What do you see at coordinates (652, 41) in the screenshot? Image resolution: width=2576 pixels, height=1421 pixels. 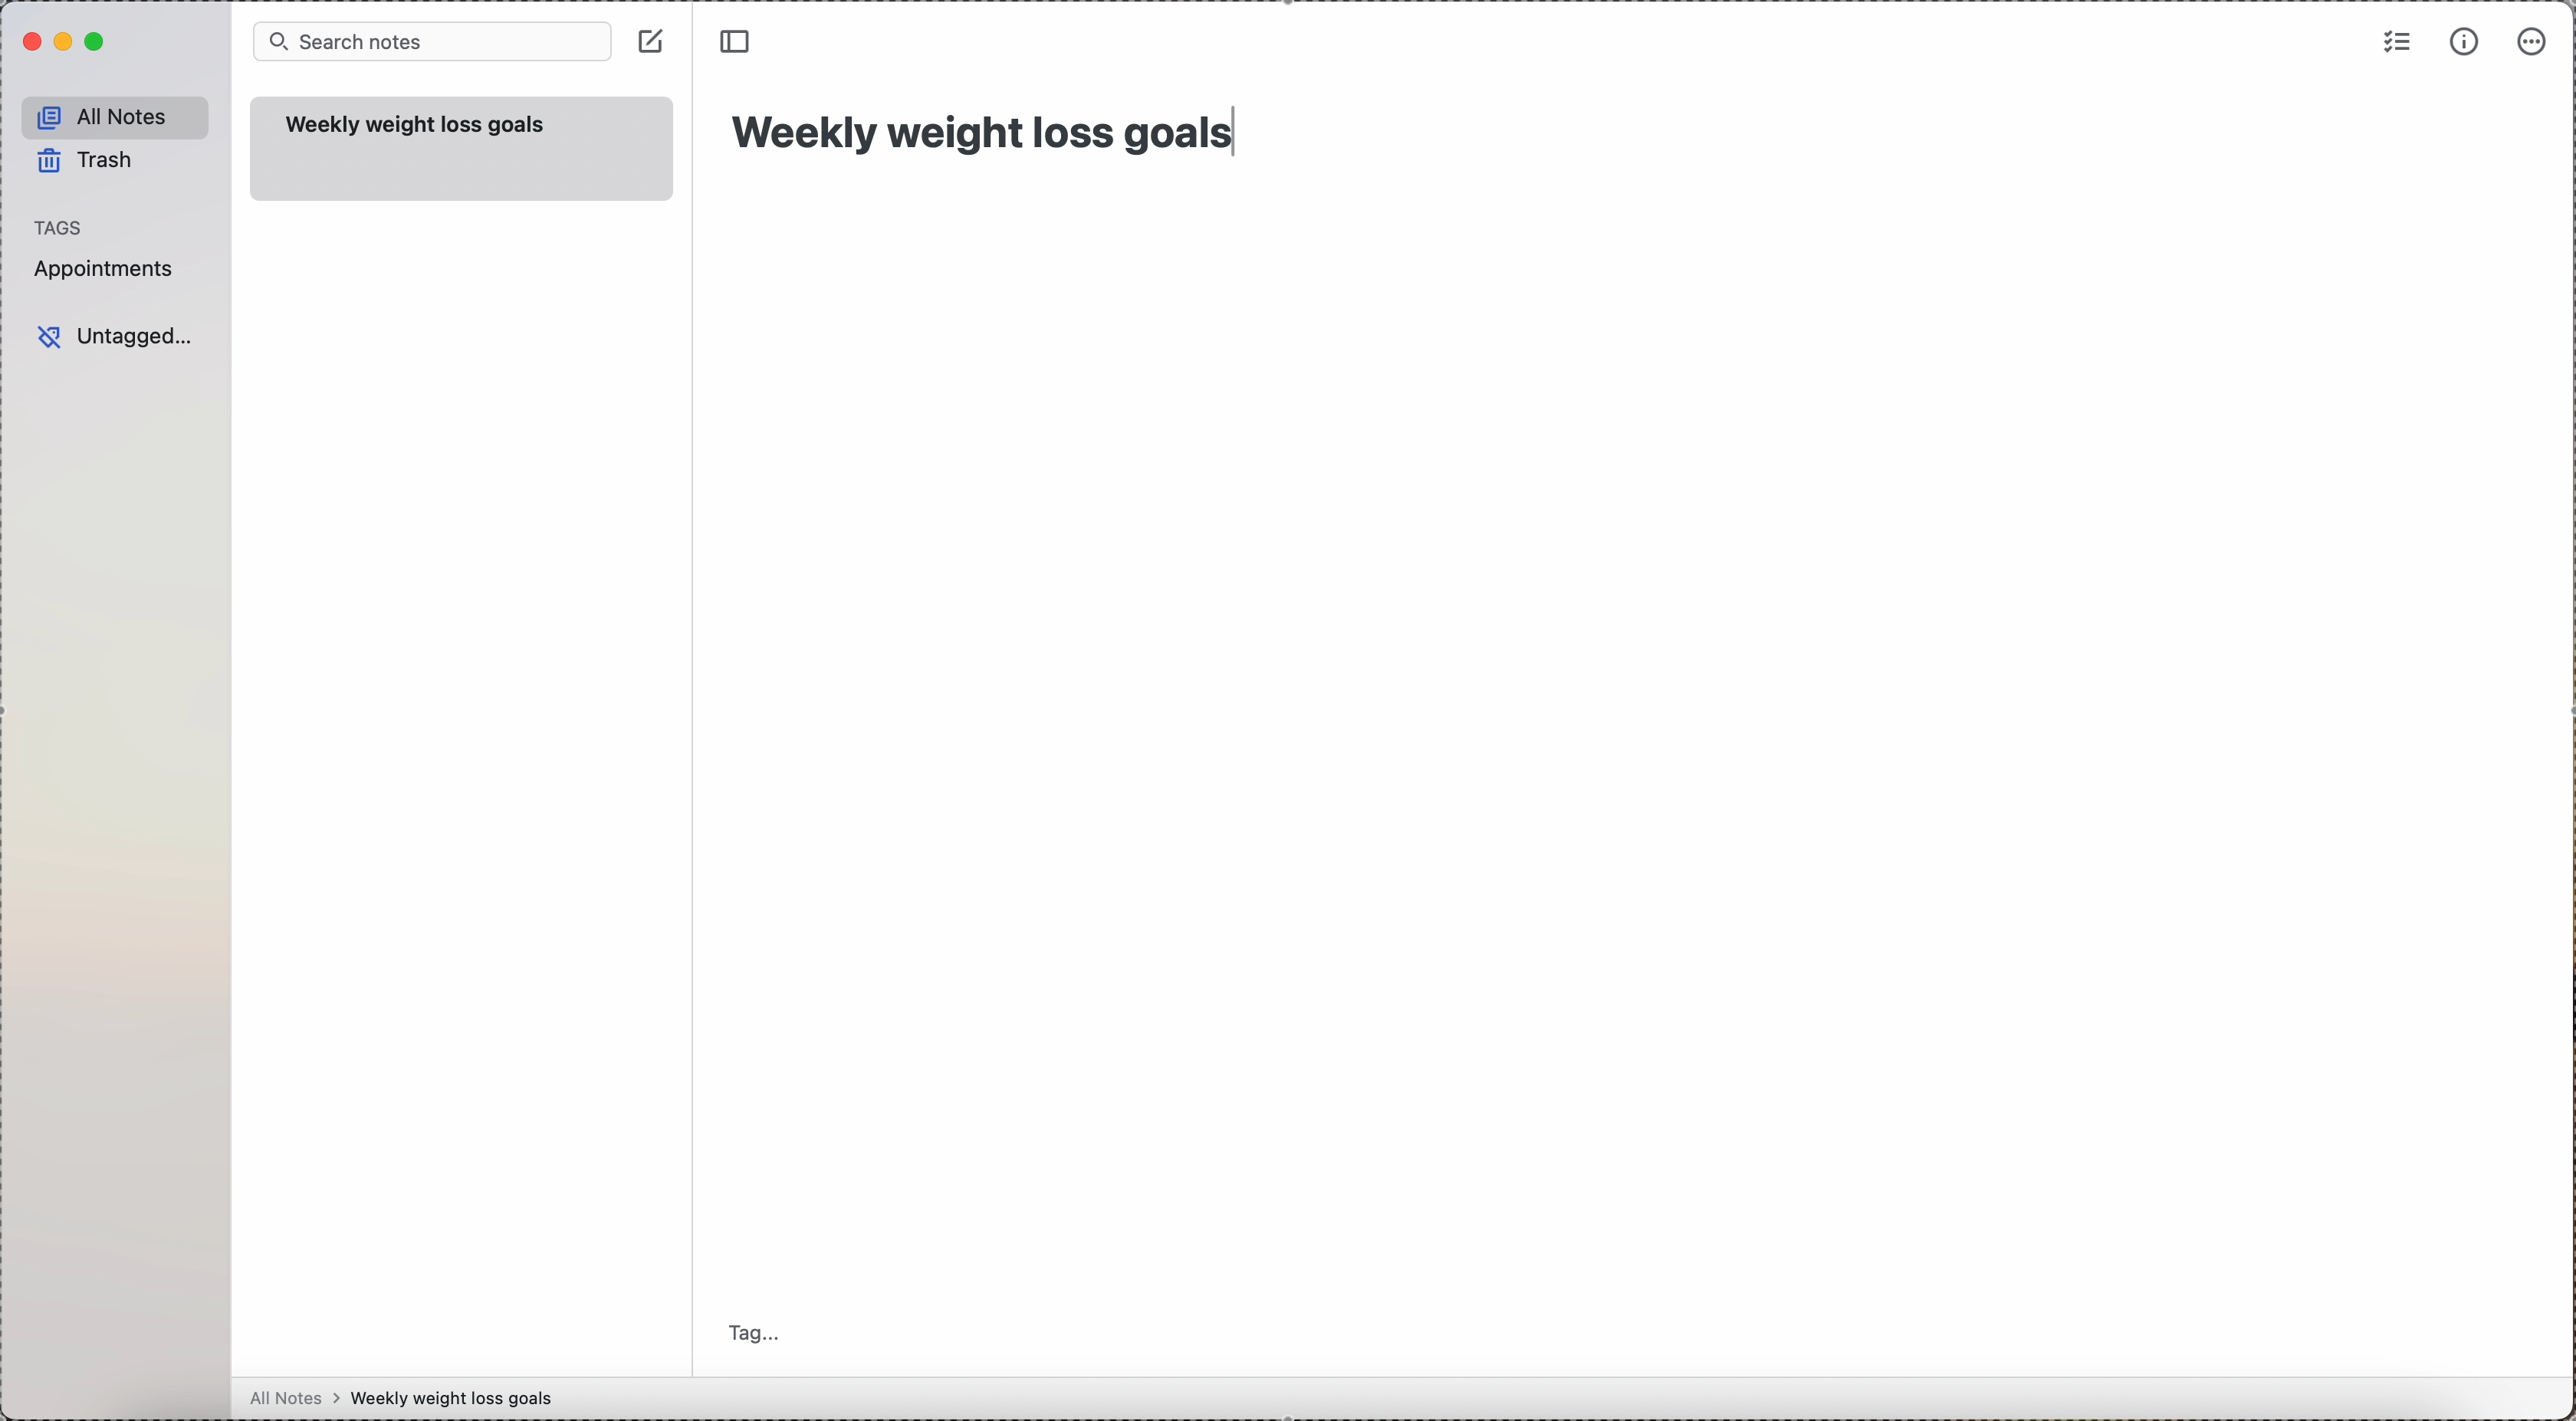 I see `create note` at bounding box center [652, 41].